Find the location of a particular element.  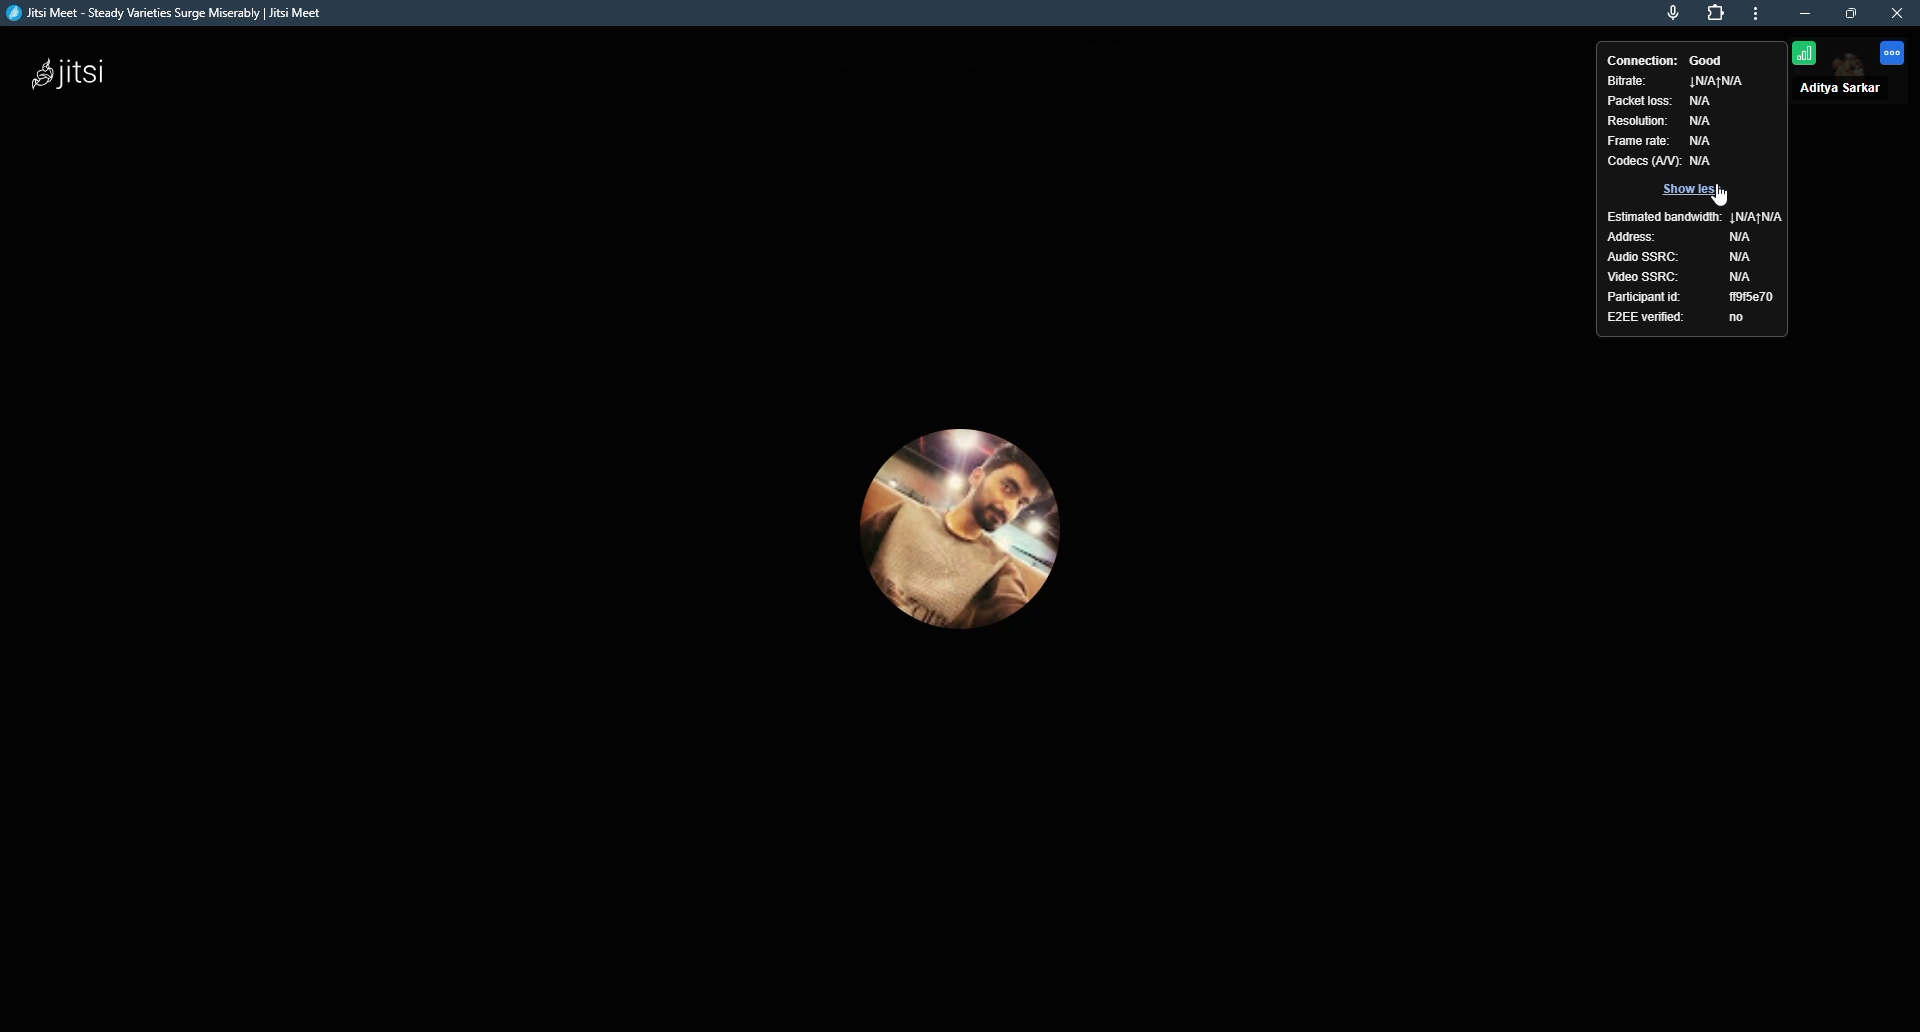

jitsi is located at coordinates (178, 17).